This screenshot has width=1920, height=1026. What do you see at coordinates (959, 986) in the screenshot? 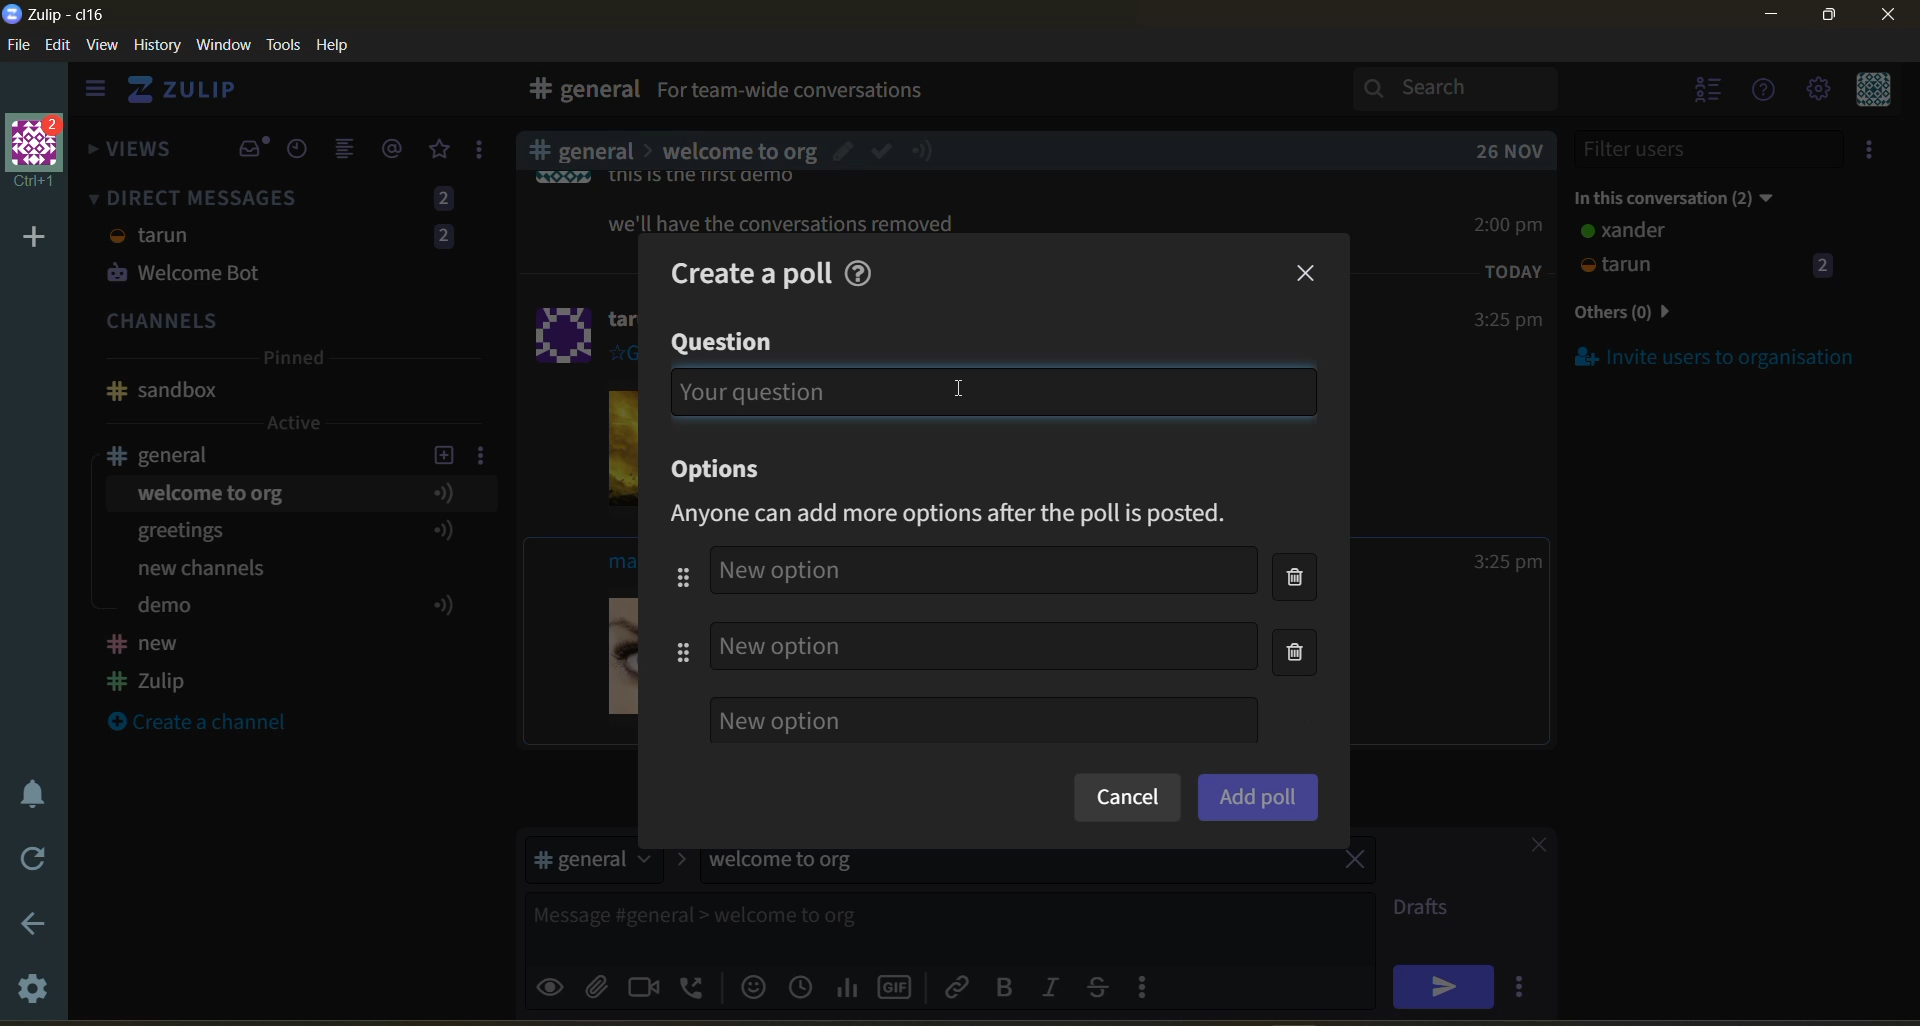
I see `link` at bounding box center [959, 986].